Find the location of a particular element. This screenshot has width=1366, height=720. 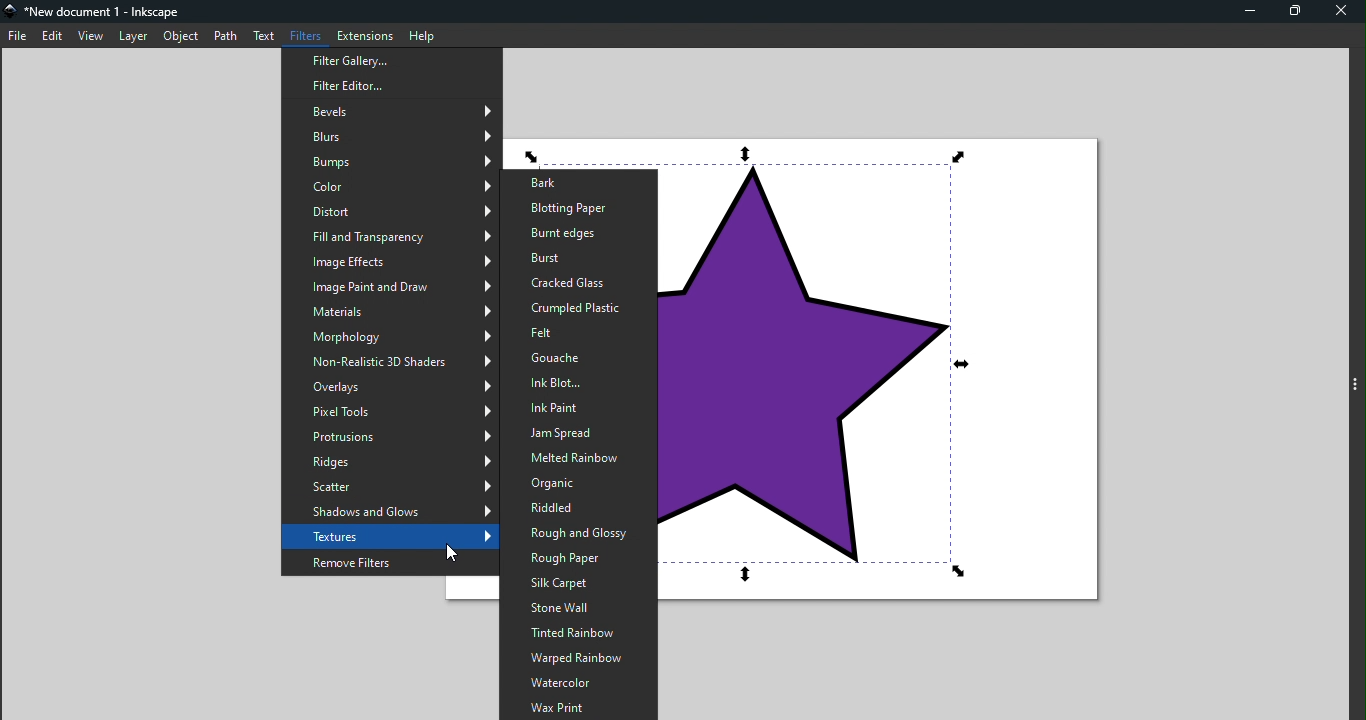

Fill and transparency is located at coordinates (388, 235).